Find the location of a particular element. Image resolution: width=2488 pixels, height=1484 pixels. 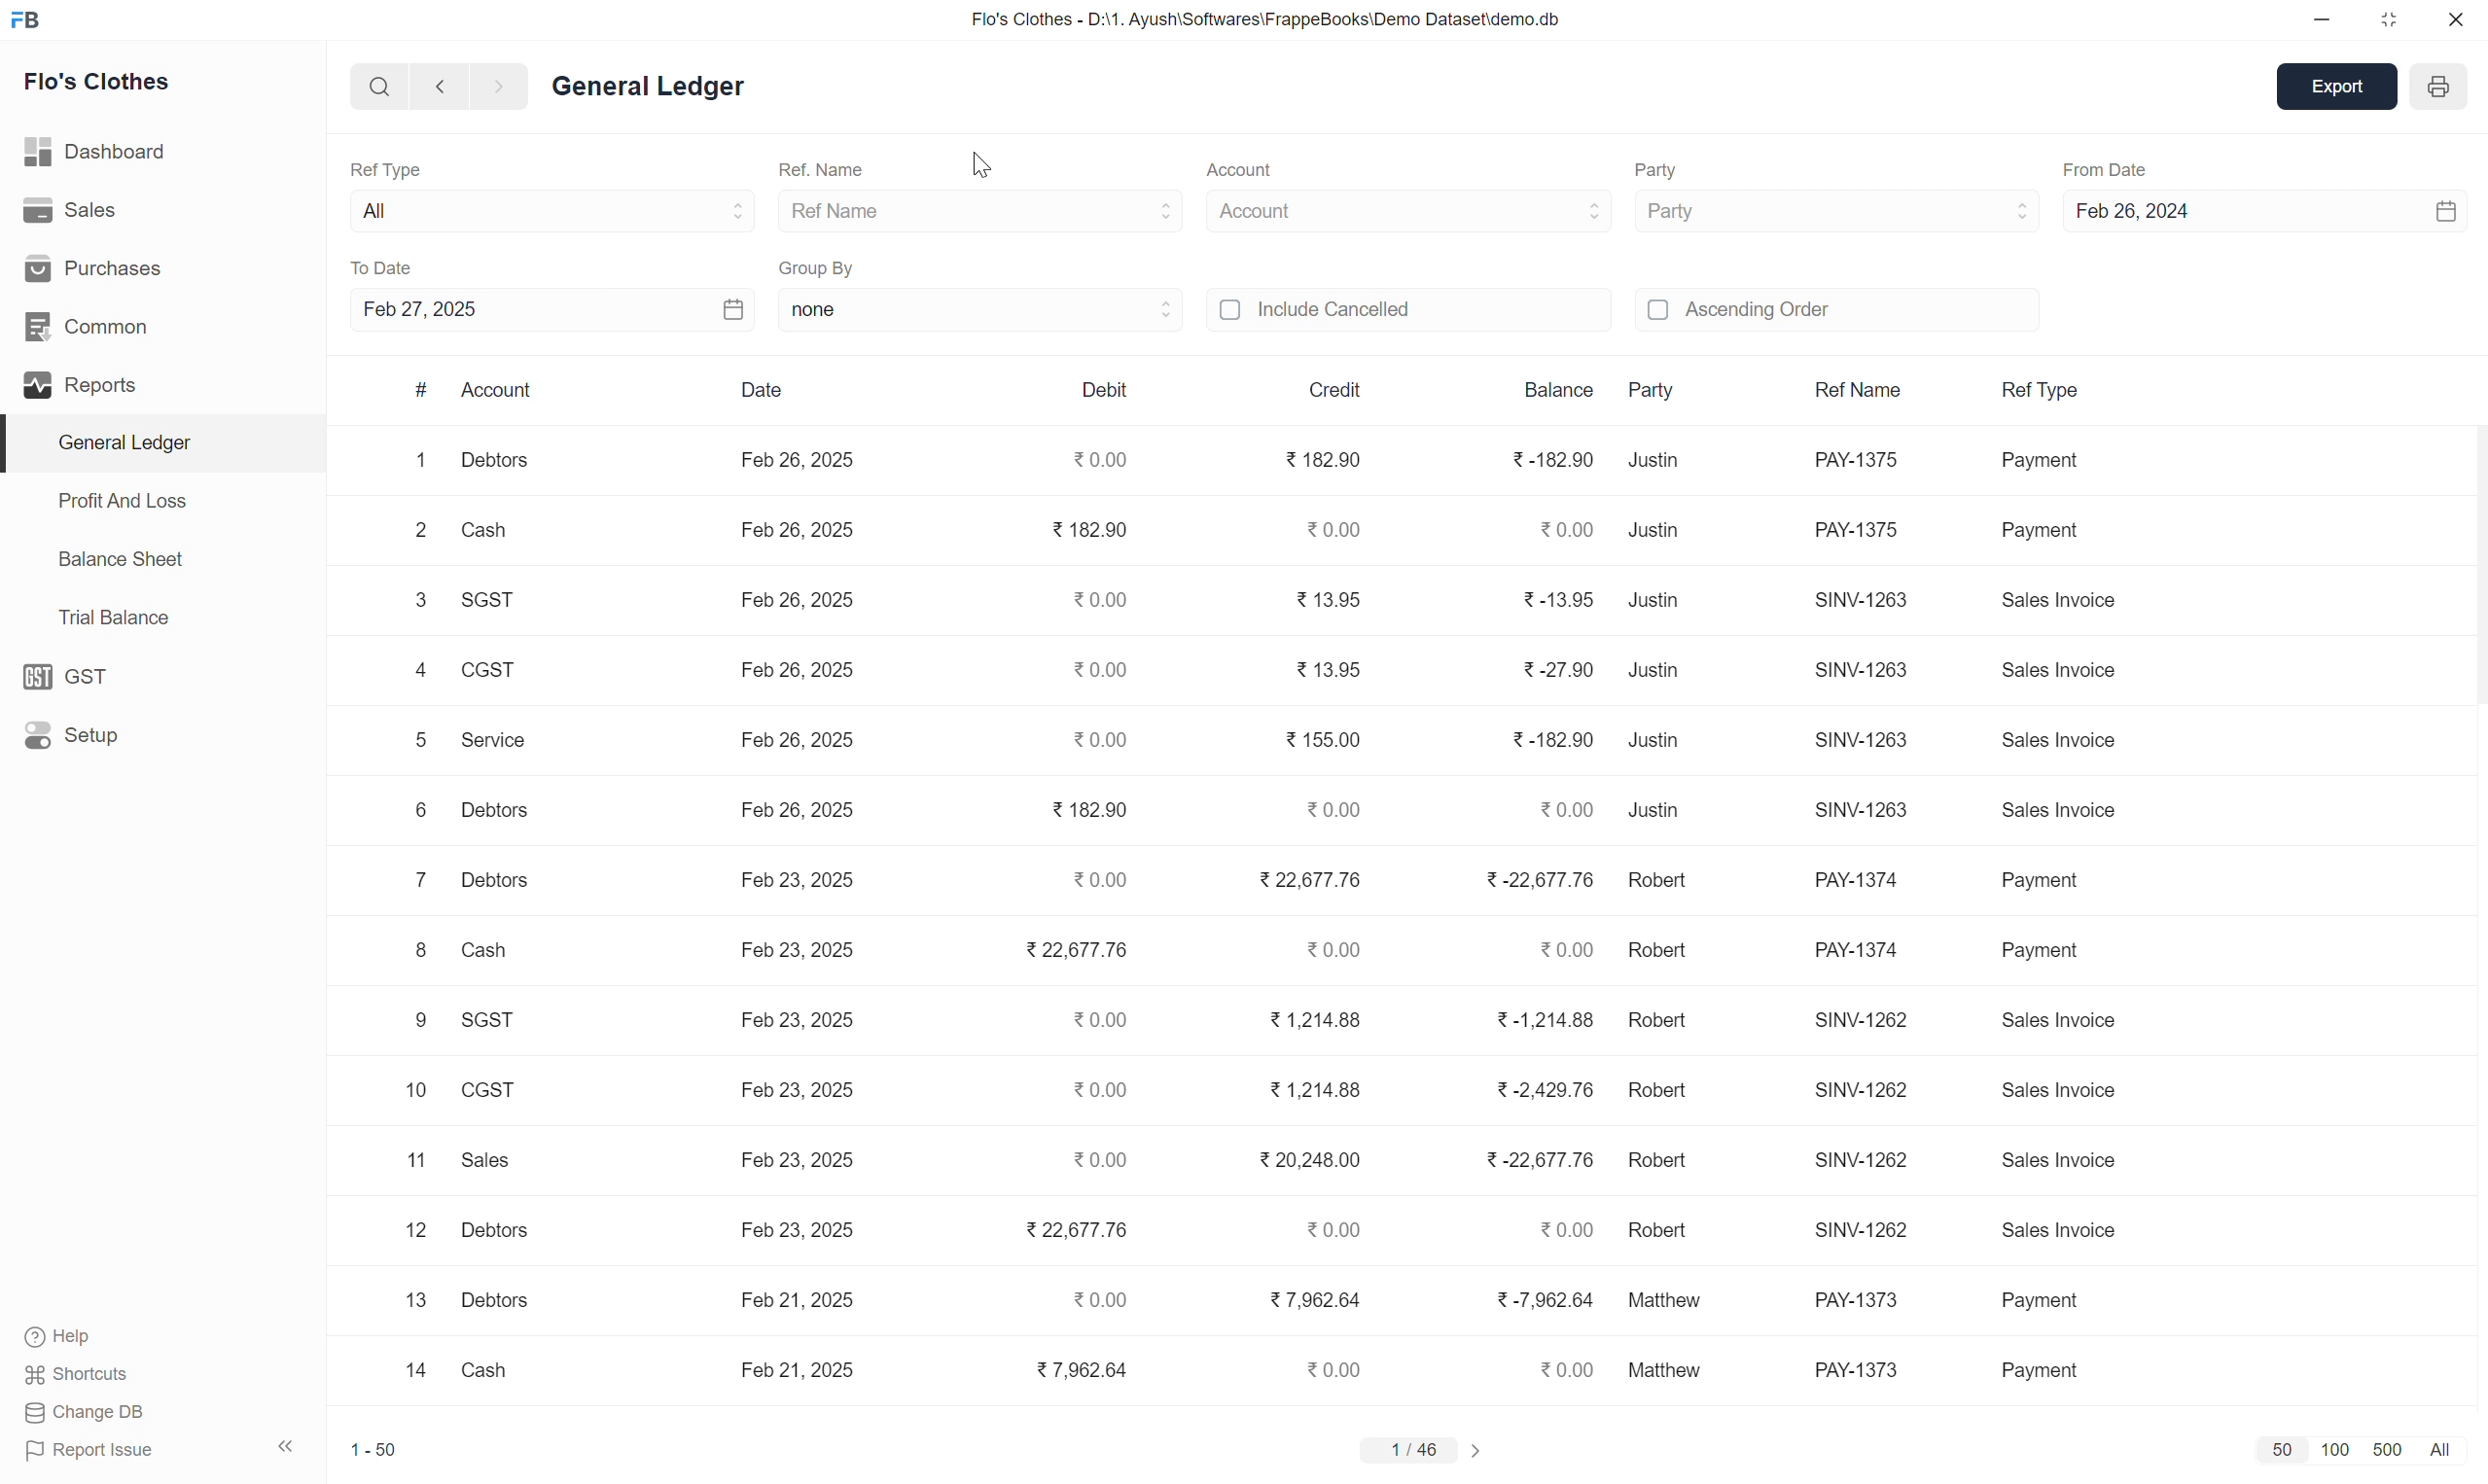

all is located at coordinates (2439, 1451).